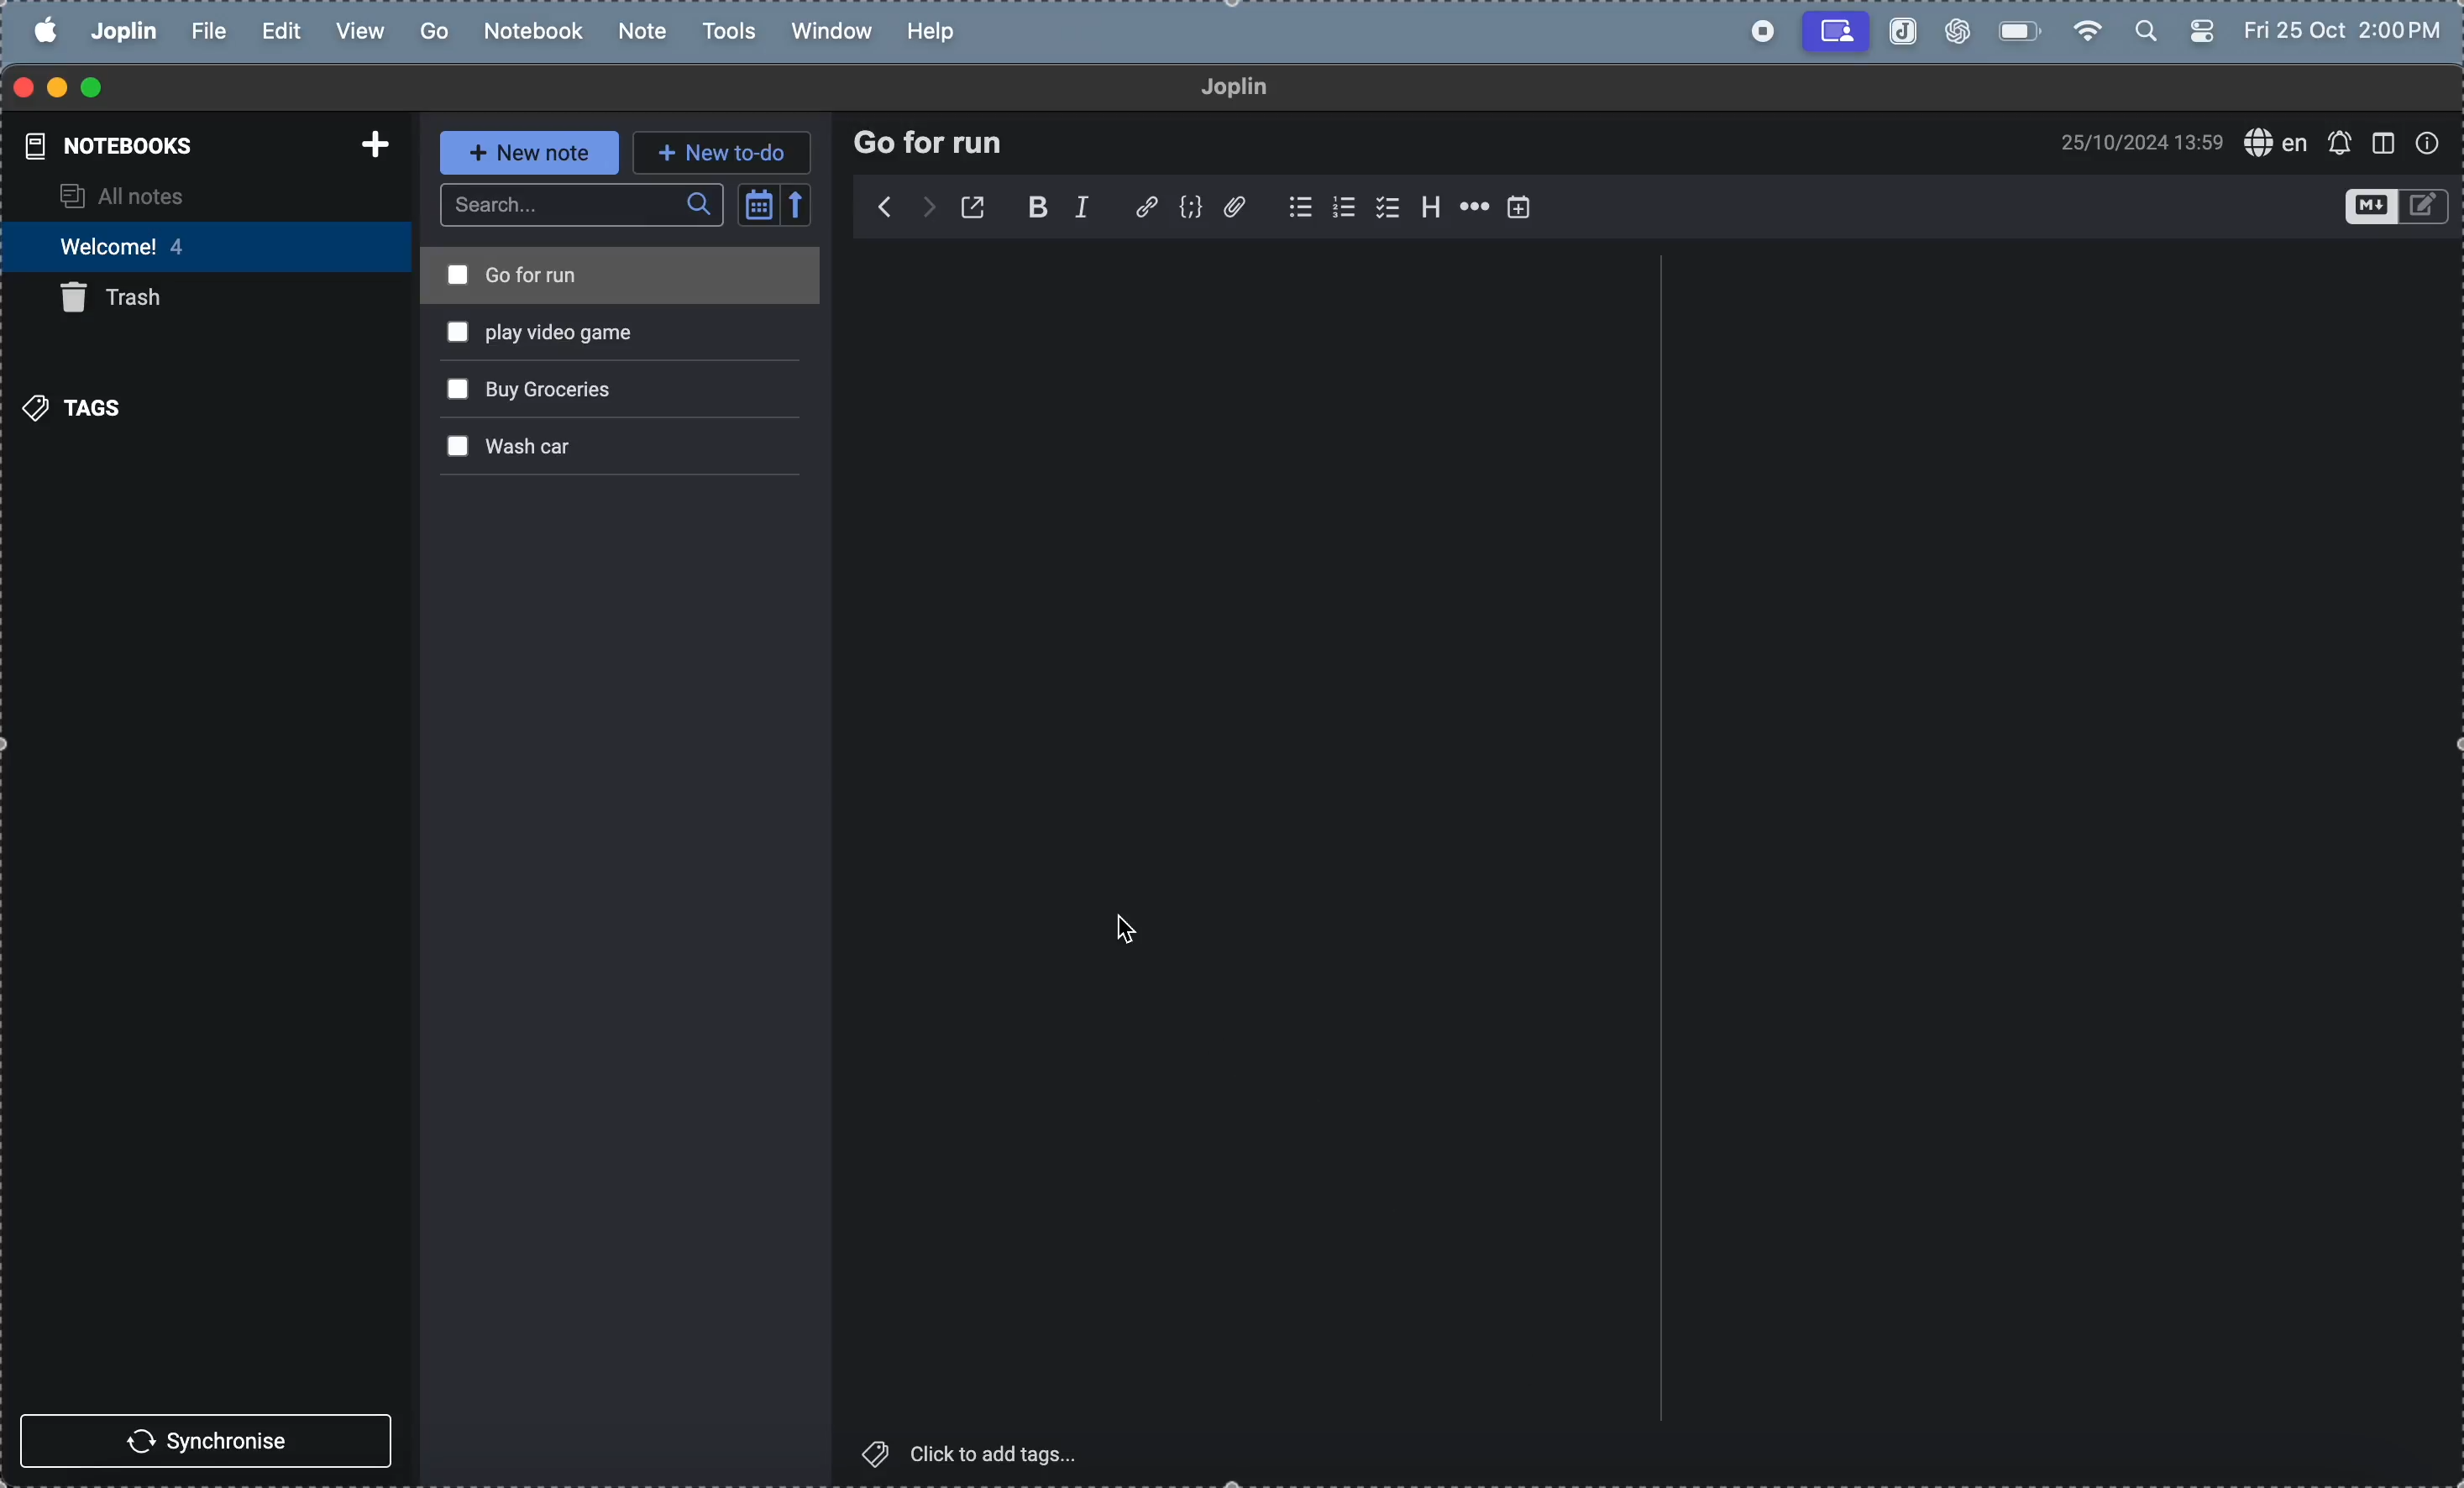 This screenshot has width=2464, height=1488. What do you see at coordinates (1437, 206) in the screenshot?
I see `heading` at bounding box center [1437, 206].